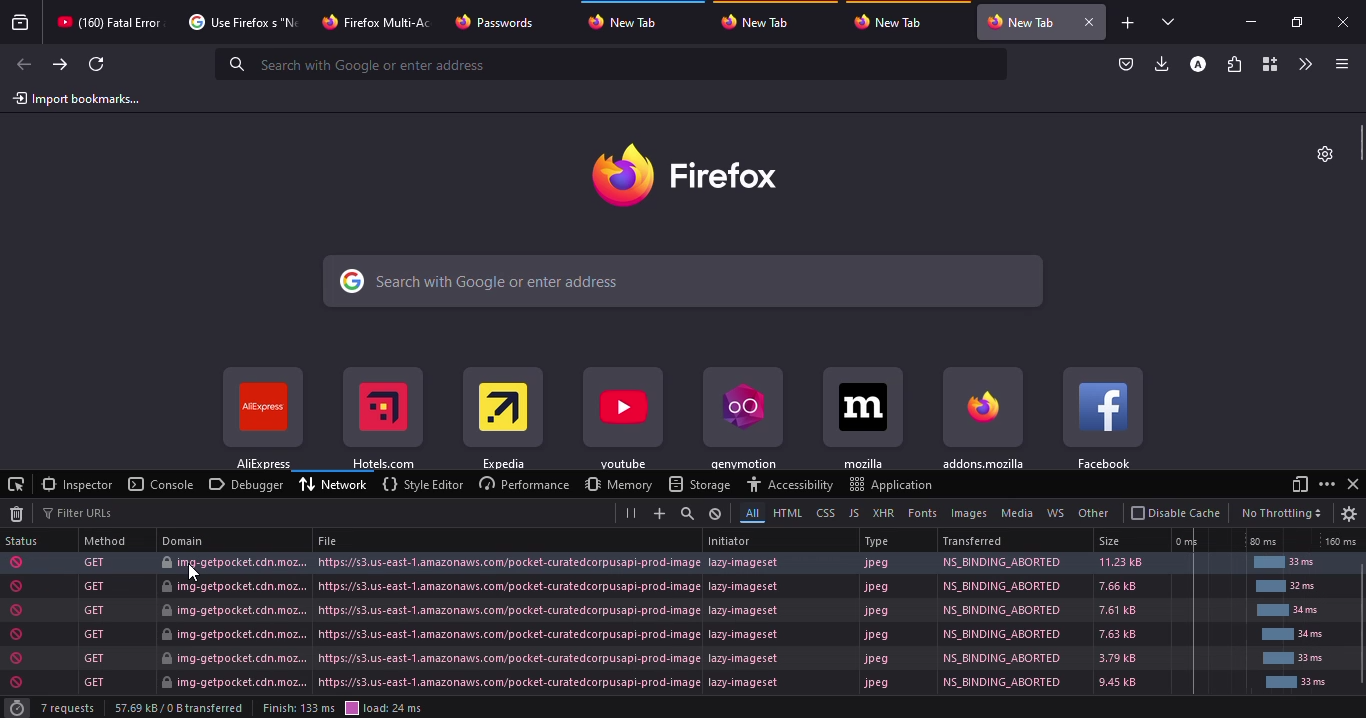 This screenshot has height=718, width=1366. I want to click on block, so click(715, 513).